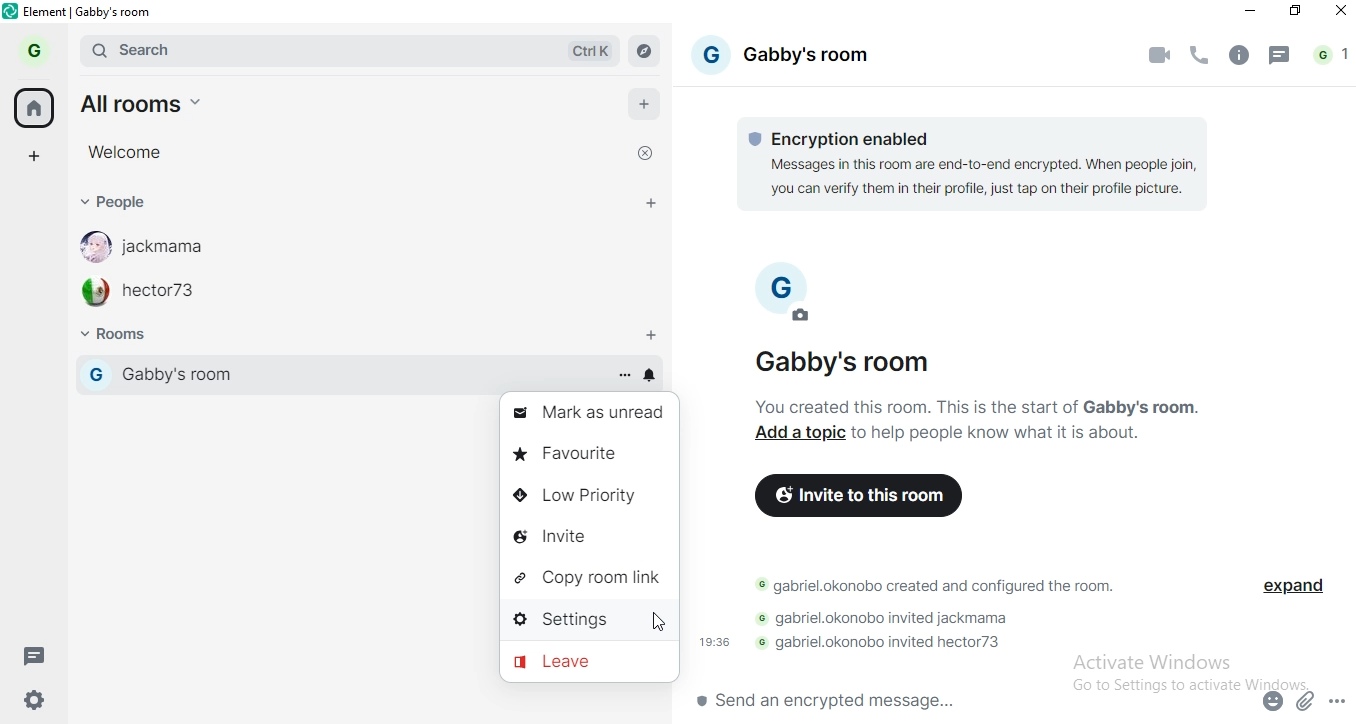 This screenshot has width=1356, height=724. What do you see at coordinates (40, 156) in the screenshot?
I see `add space` at bounding box center [40, 156].